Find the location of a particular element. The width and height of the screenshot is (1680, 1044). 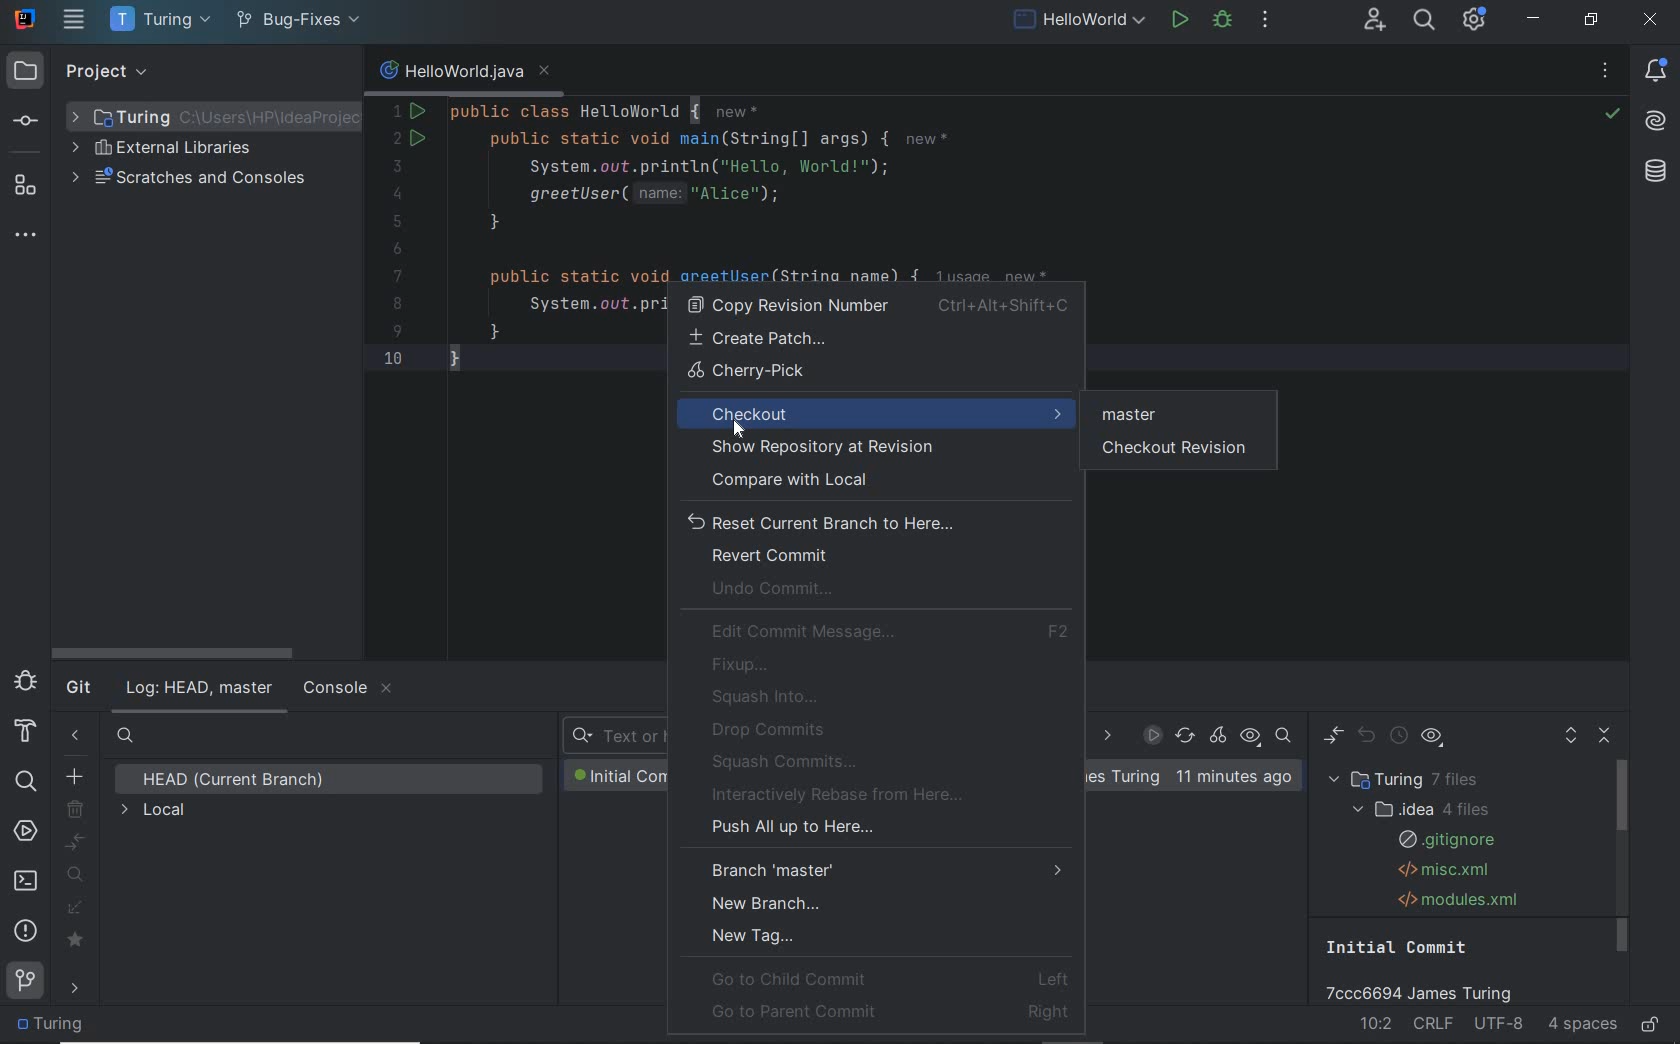

2 is located at coordinates (398, 140).